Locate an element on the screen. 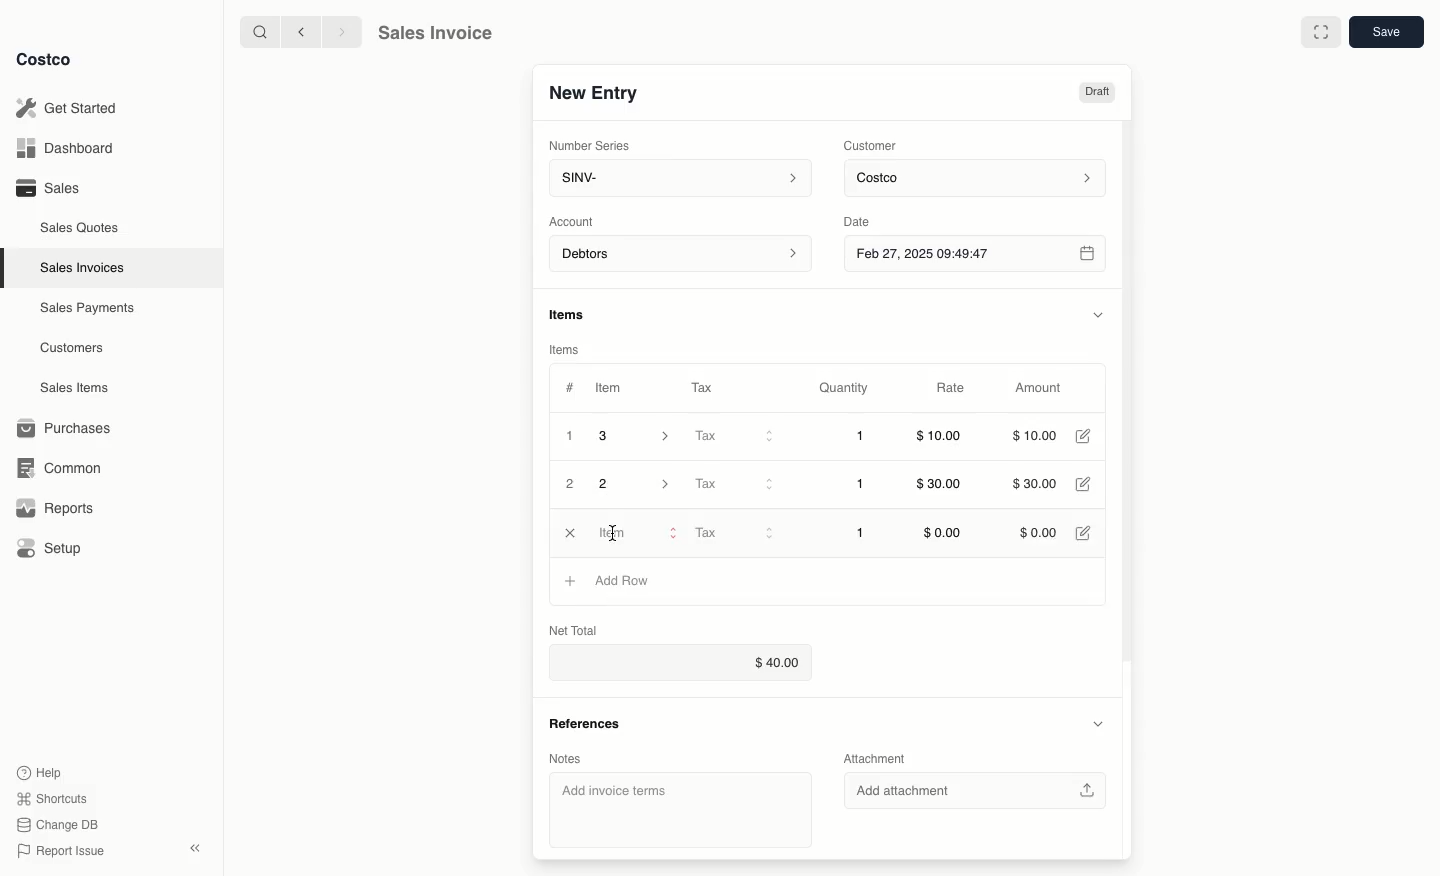  search is located at coordinates (256, 31).